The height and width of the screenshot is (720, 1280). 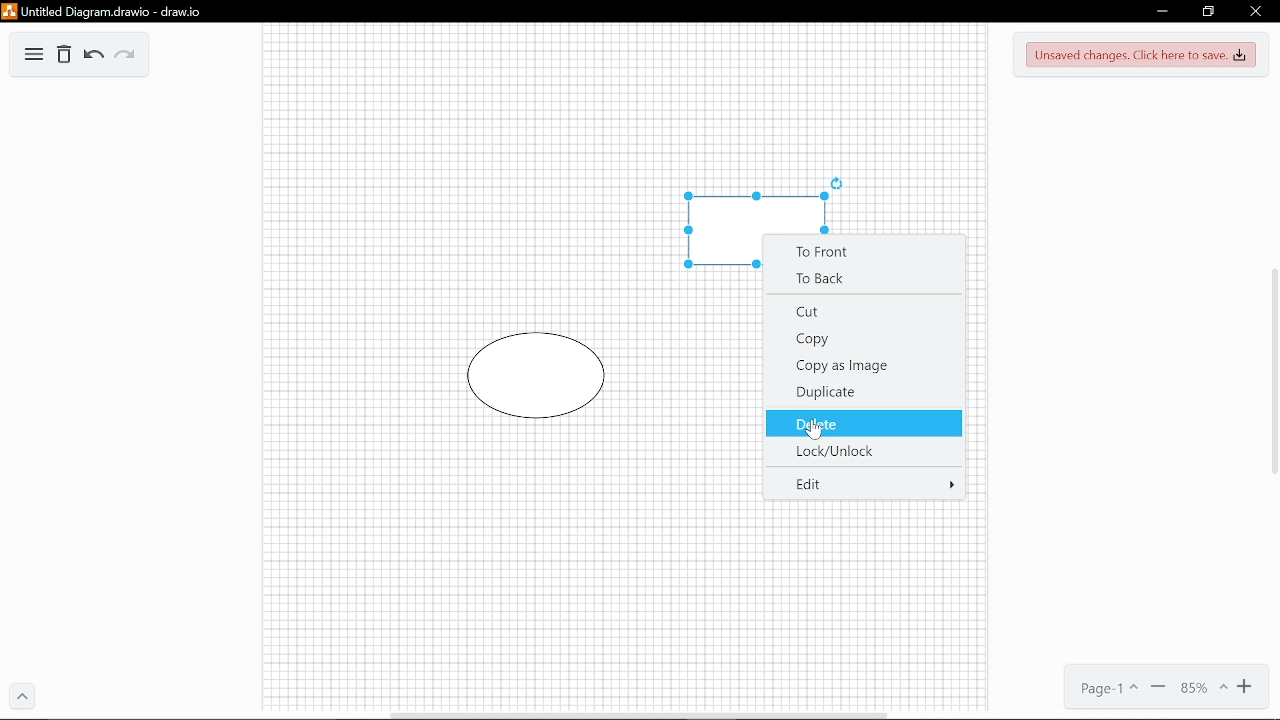 I want to click on Expanded menu, so click(x=23, y=698).